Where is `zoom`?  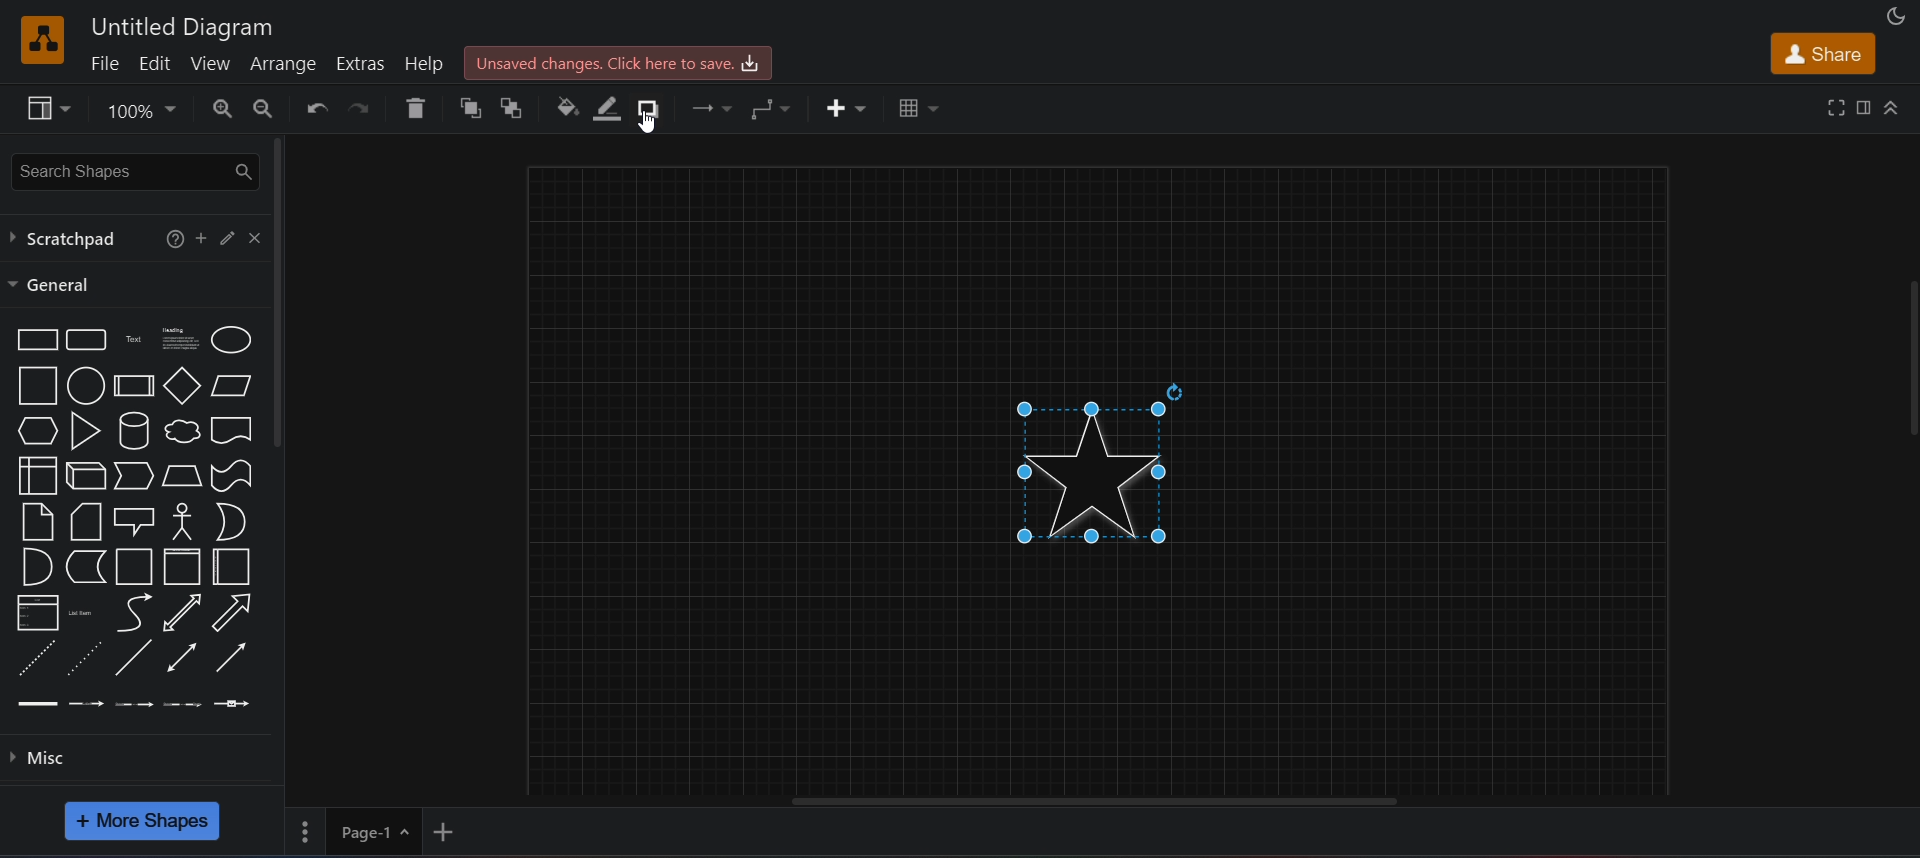 zoom is located at coordinates (139, 110).